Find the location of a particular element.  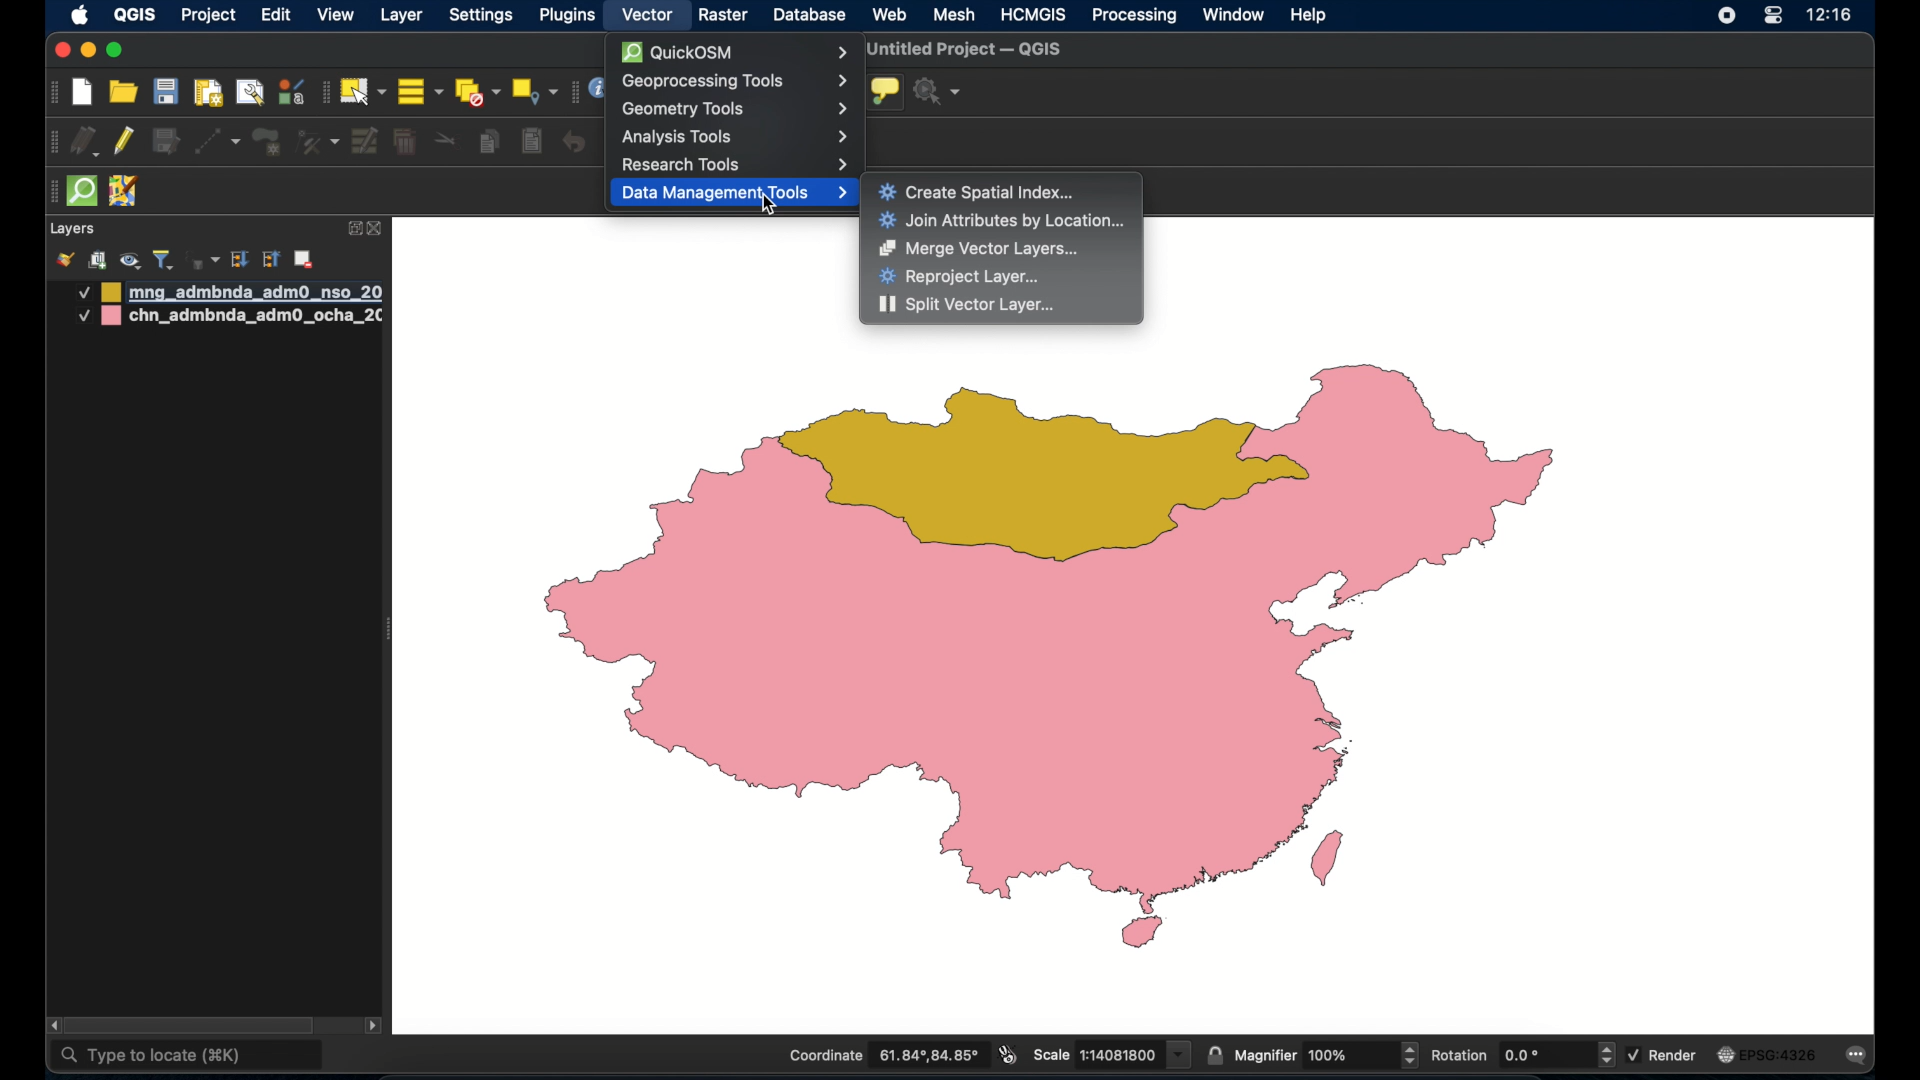

layer is located at coordinates (404, 14).